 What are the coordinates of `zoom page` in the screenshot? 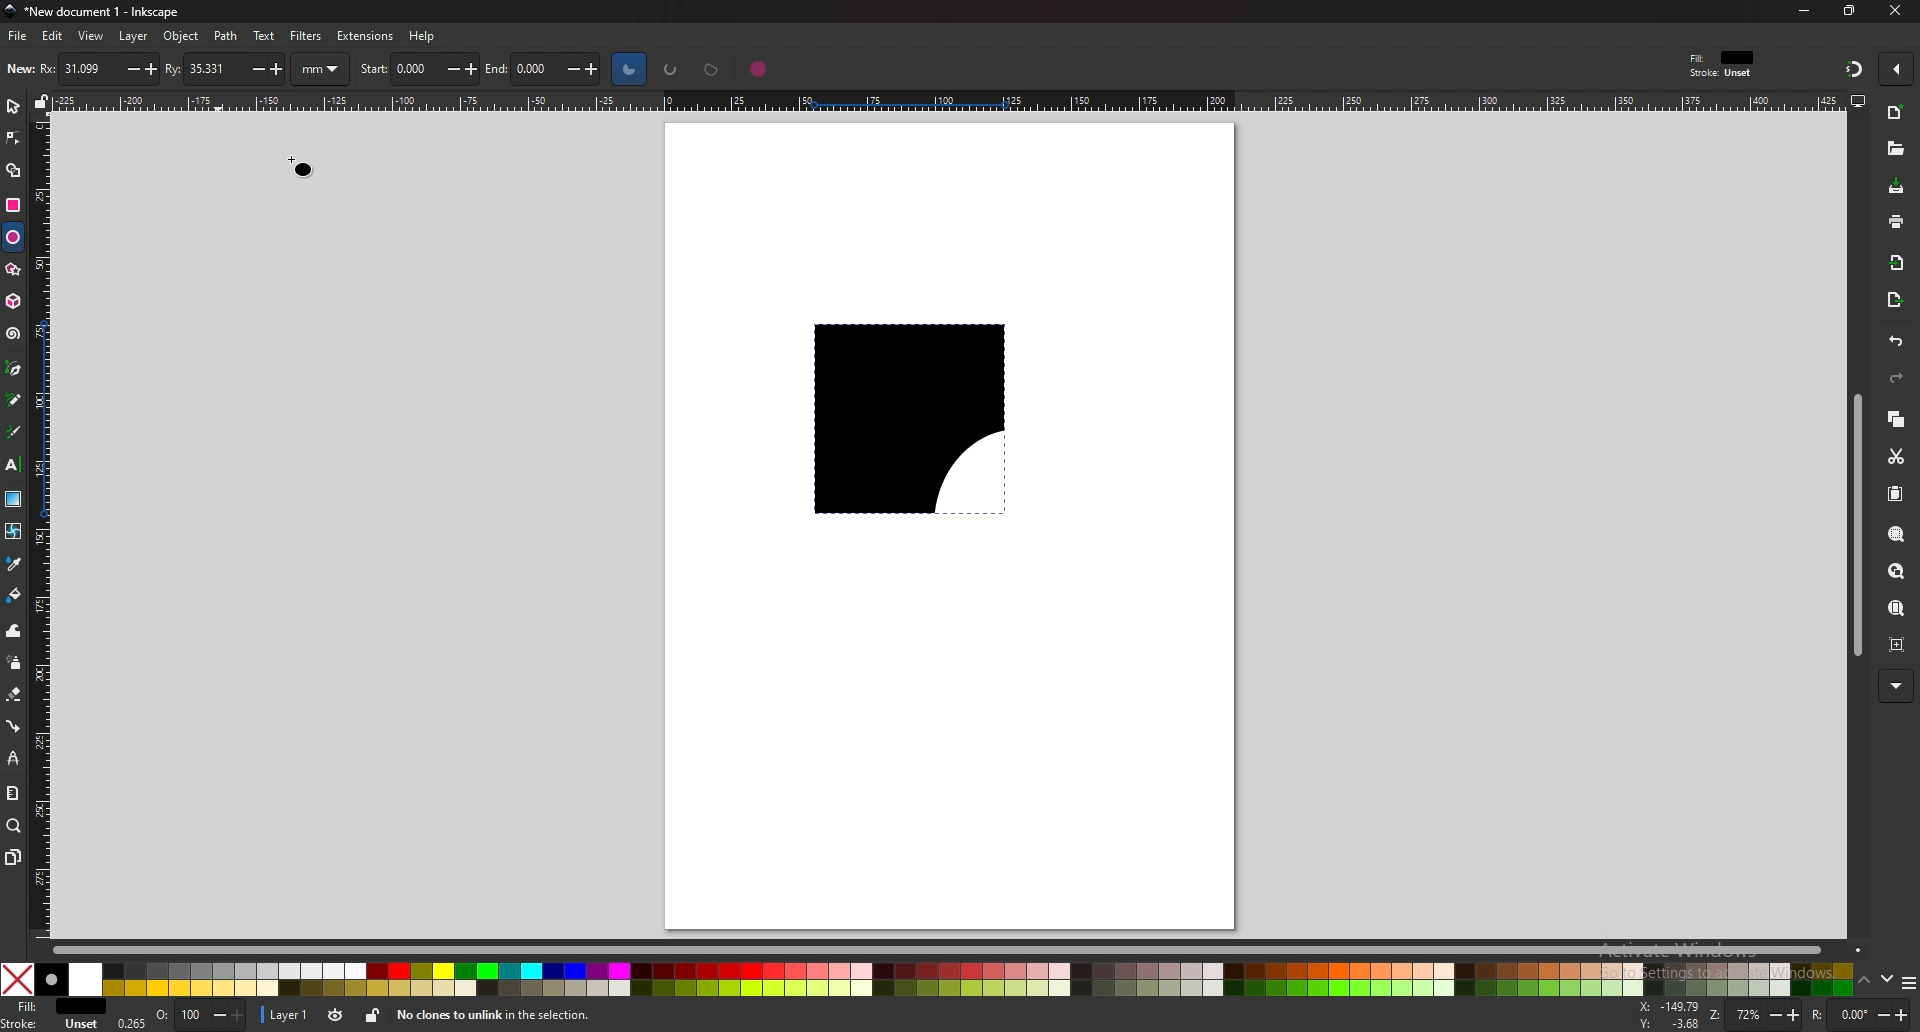 It's located at (1898, 608).